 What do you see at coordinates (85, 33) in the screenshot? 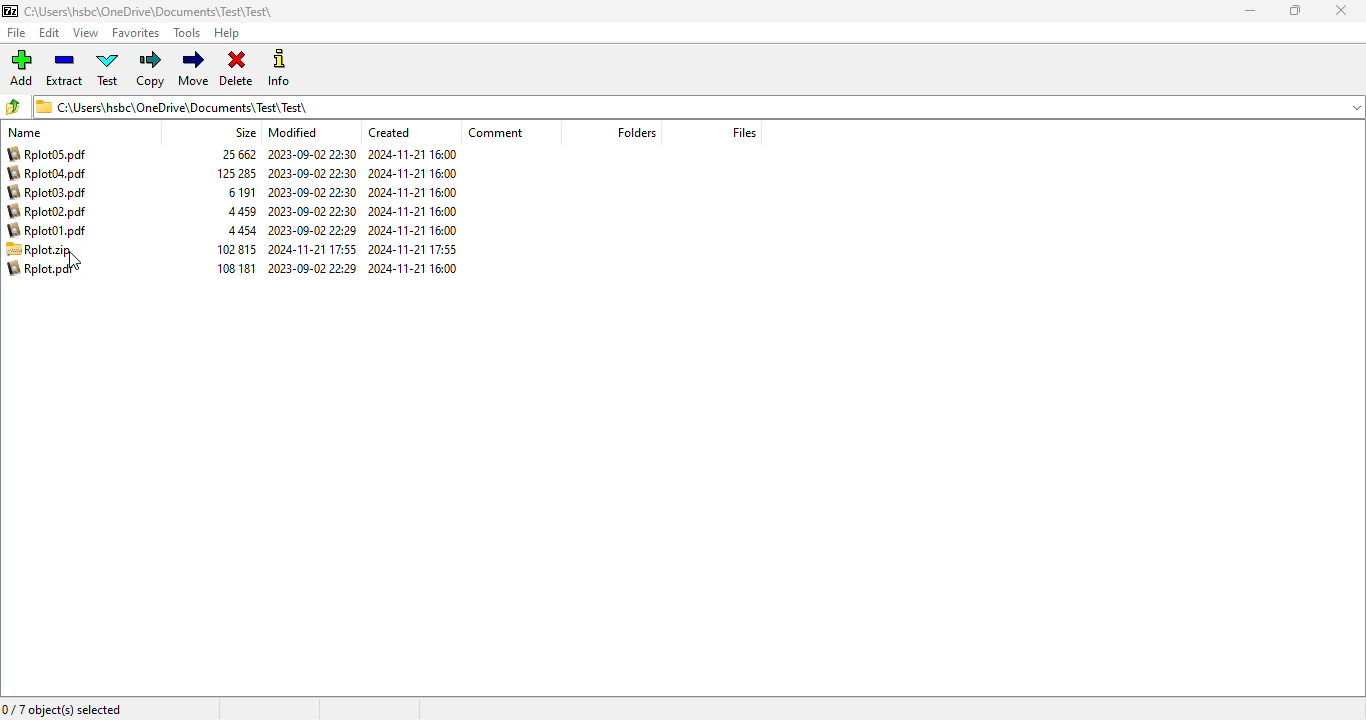
I see `view` at bounding box center [85, 33].